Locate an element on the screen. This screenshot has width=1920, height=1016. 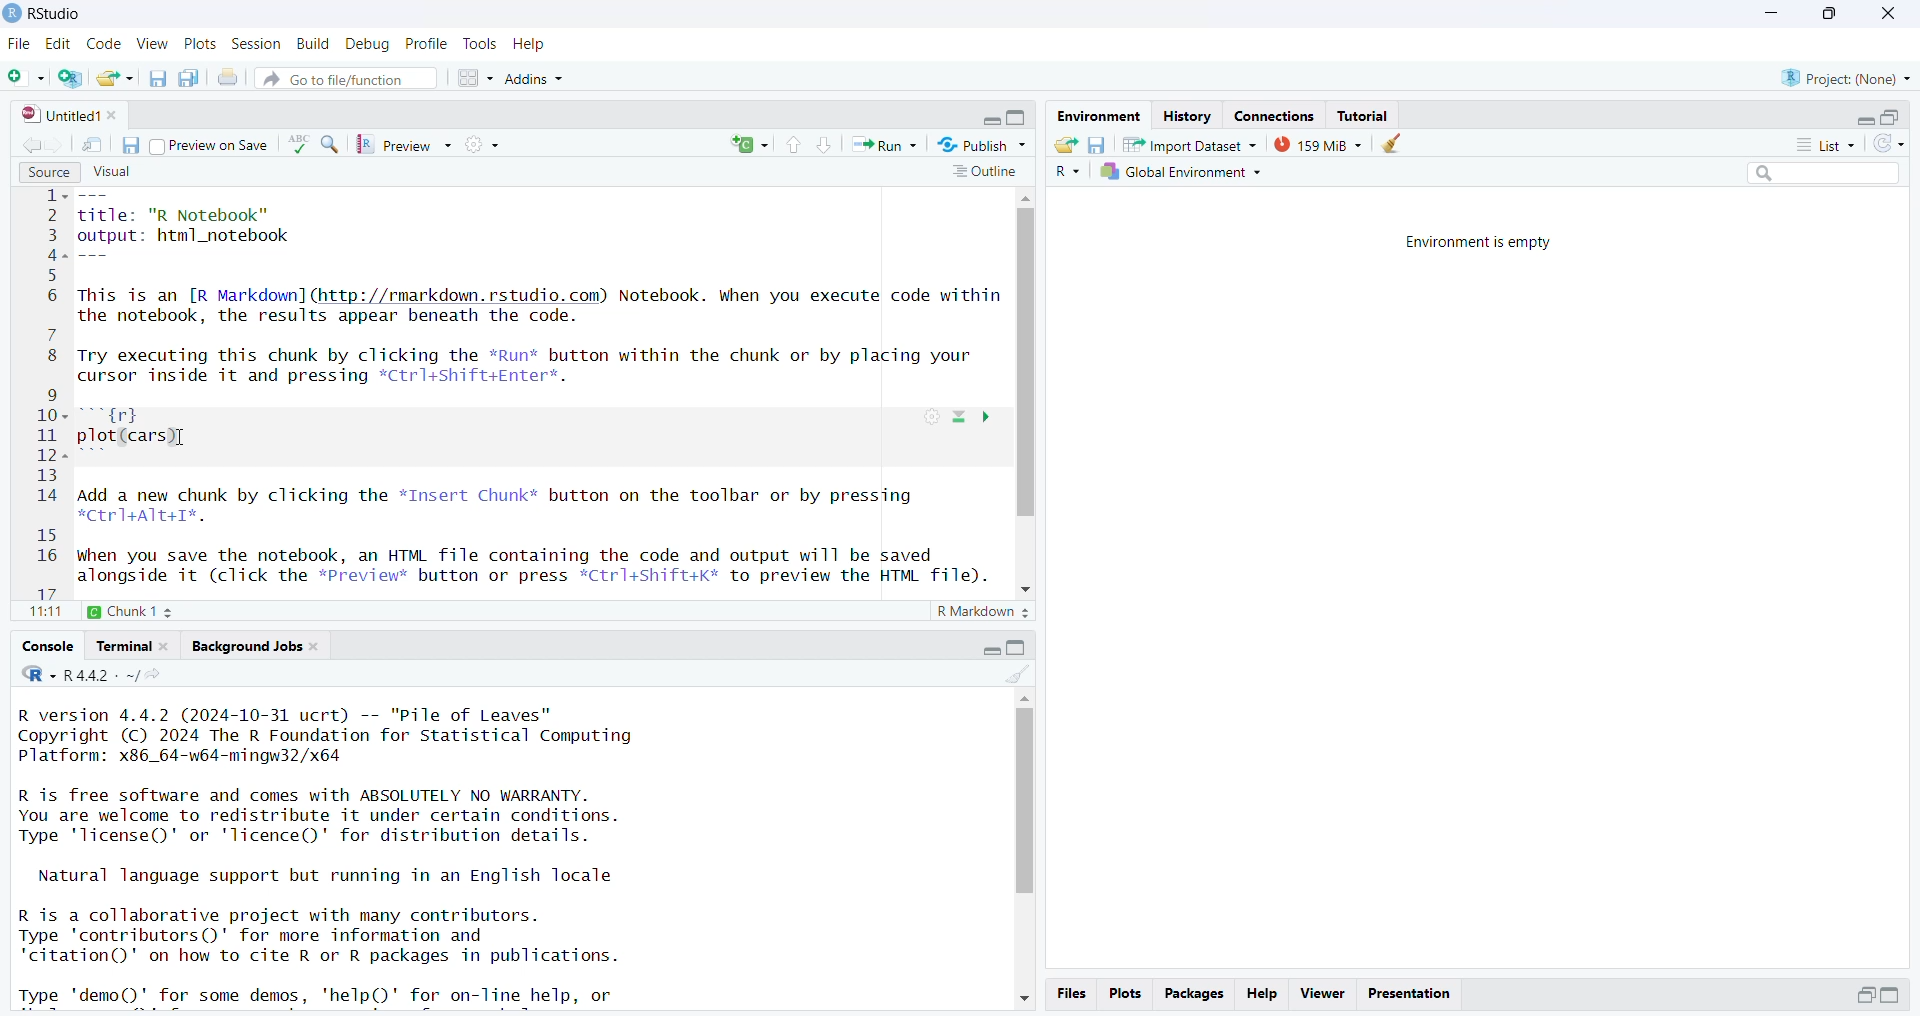
profile is located at coordinates (428, 44).